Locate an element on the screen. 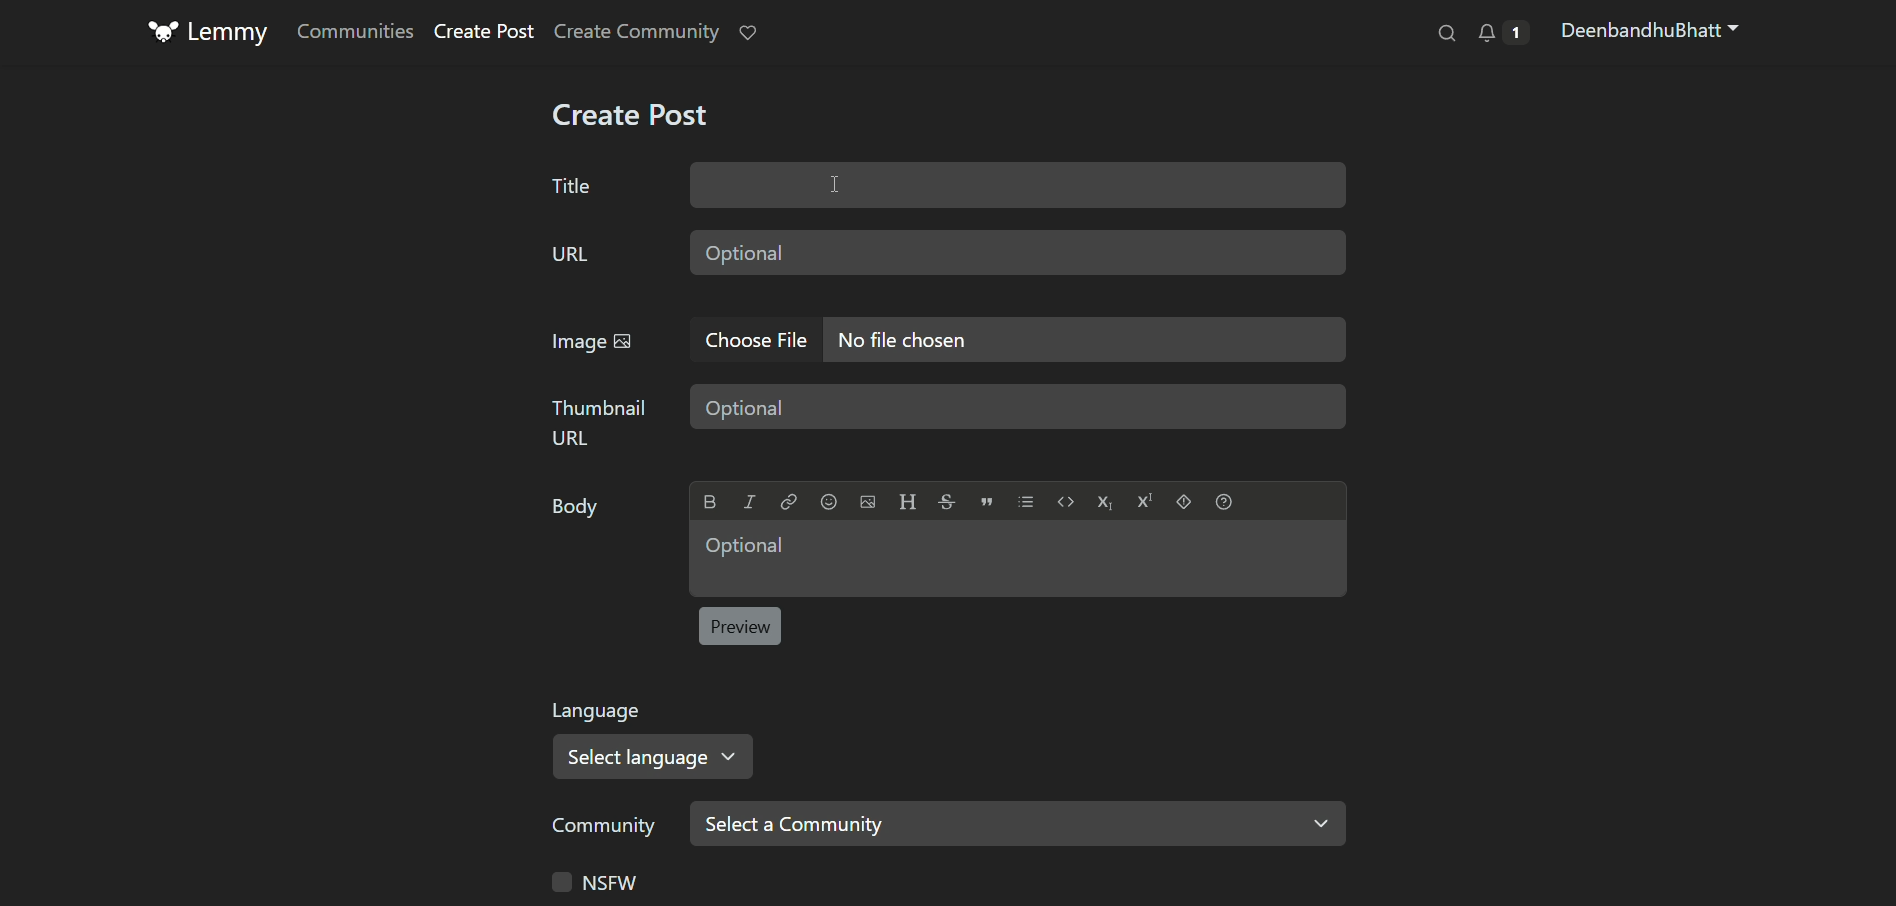  Upload image is located at coordinates (867, 502).